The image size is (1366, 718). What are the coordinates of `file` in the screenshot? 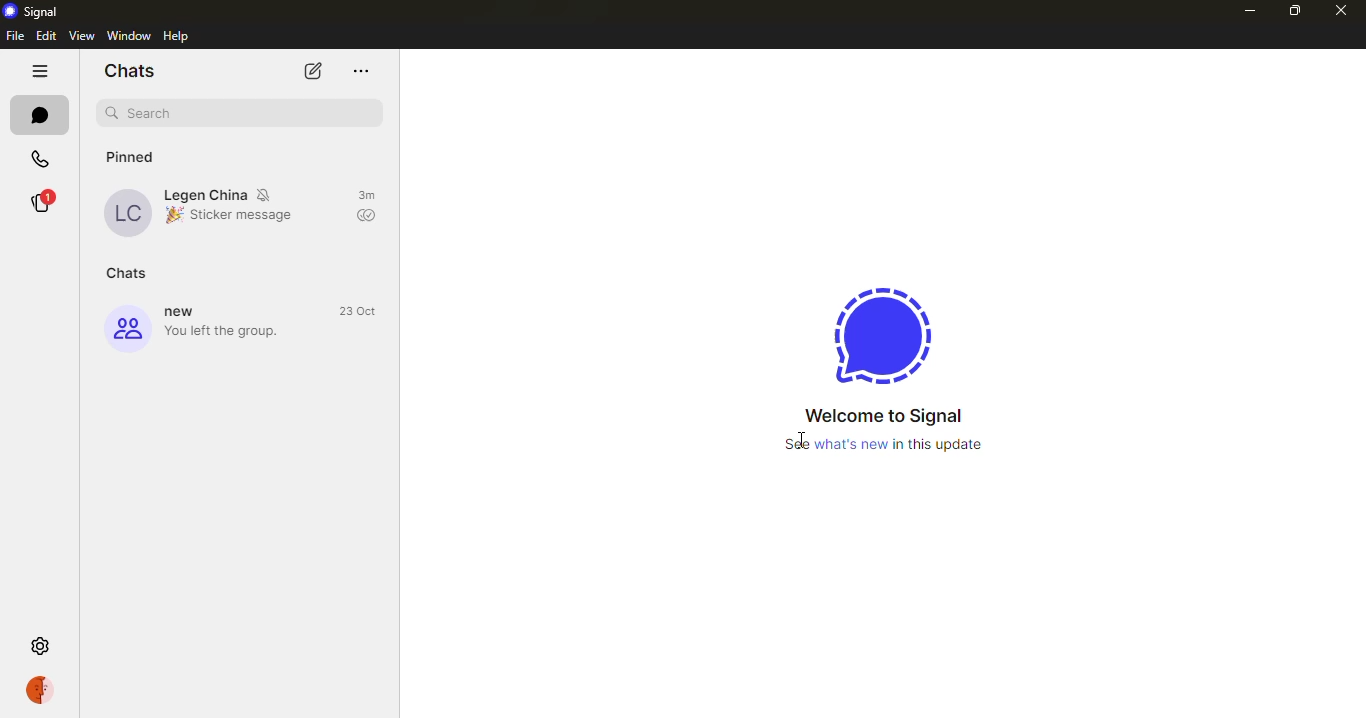 It's located at (15, 36).